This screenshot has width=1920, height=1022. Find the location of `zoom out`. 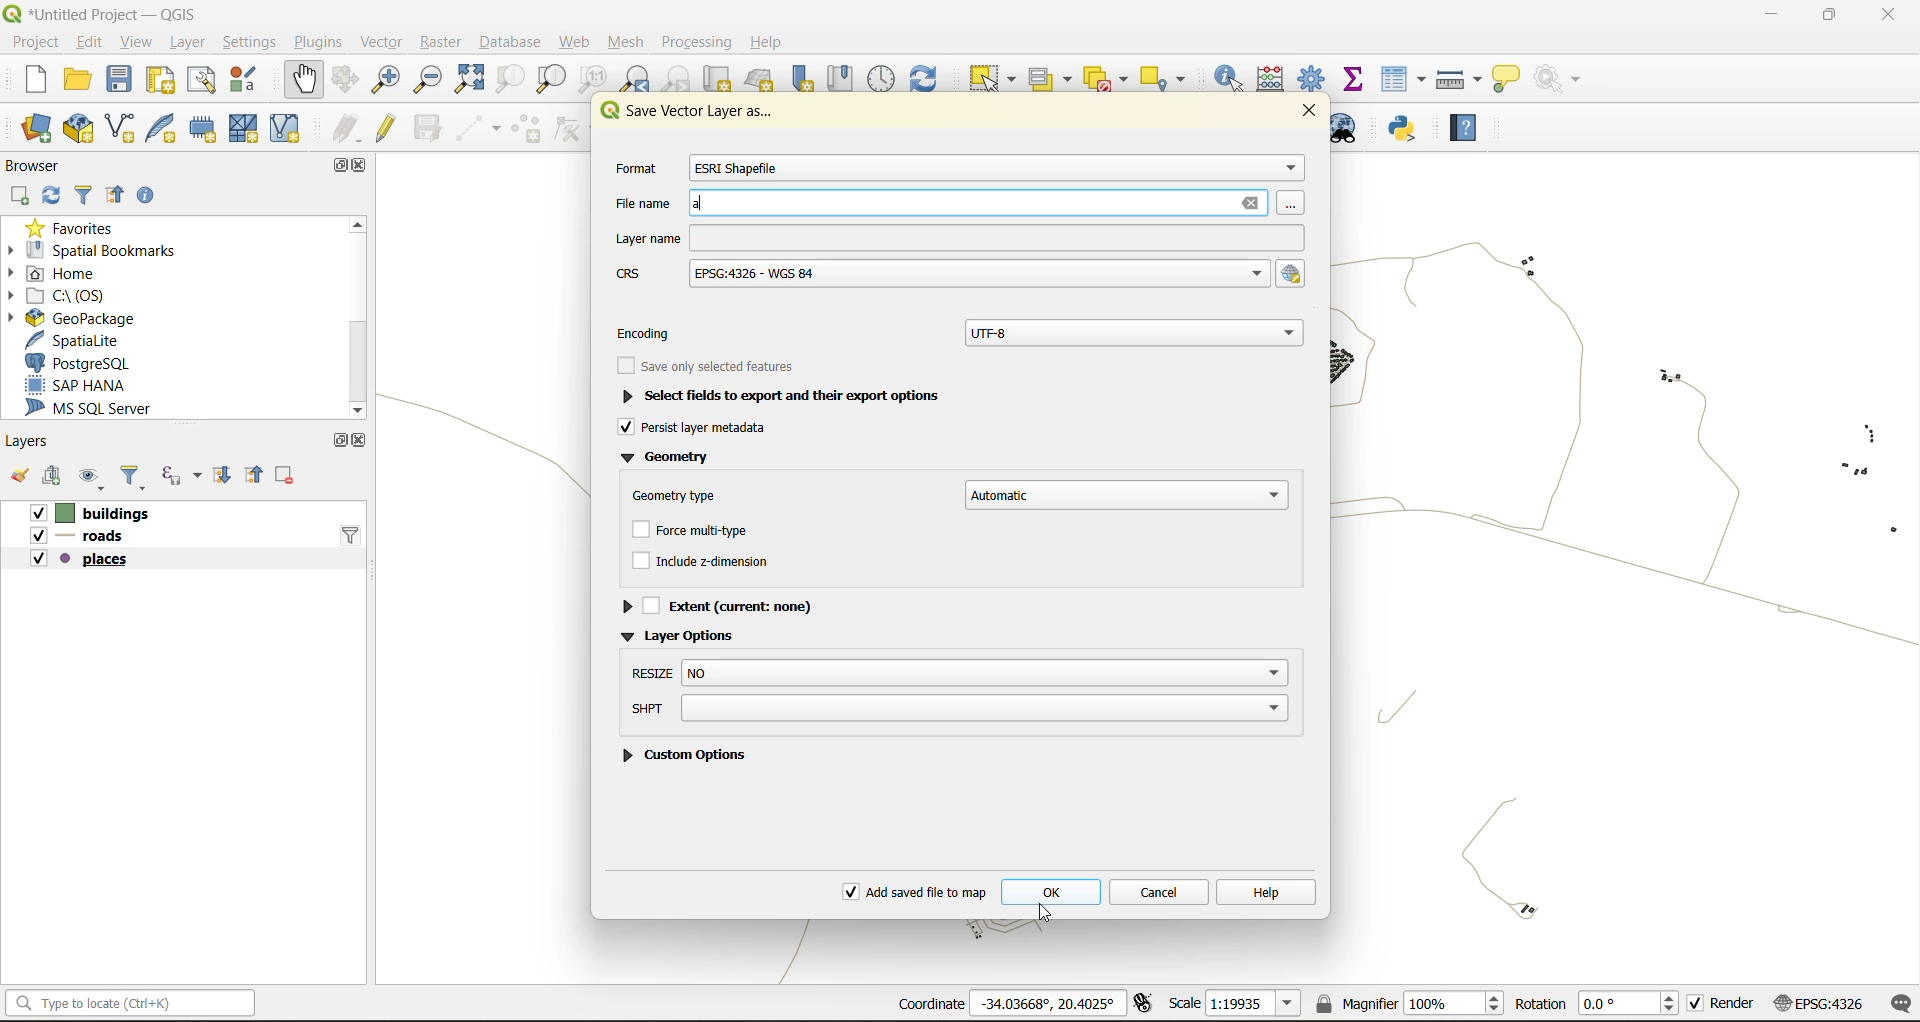

zoom out is located at coordinates (433, 77).